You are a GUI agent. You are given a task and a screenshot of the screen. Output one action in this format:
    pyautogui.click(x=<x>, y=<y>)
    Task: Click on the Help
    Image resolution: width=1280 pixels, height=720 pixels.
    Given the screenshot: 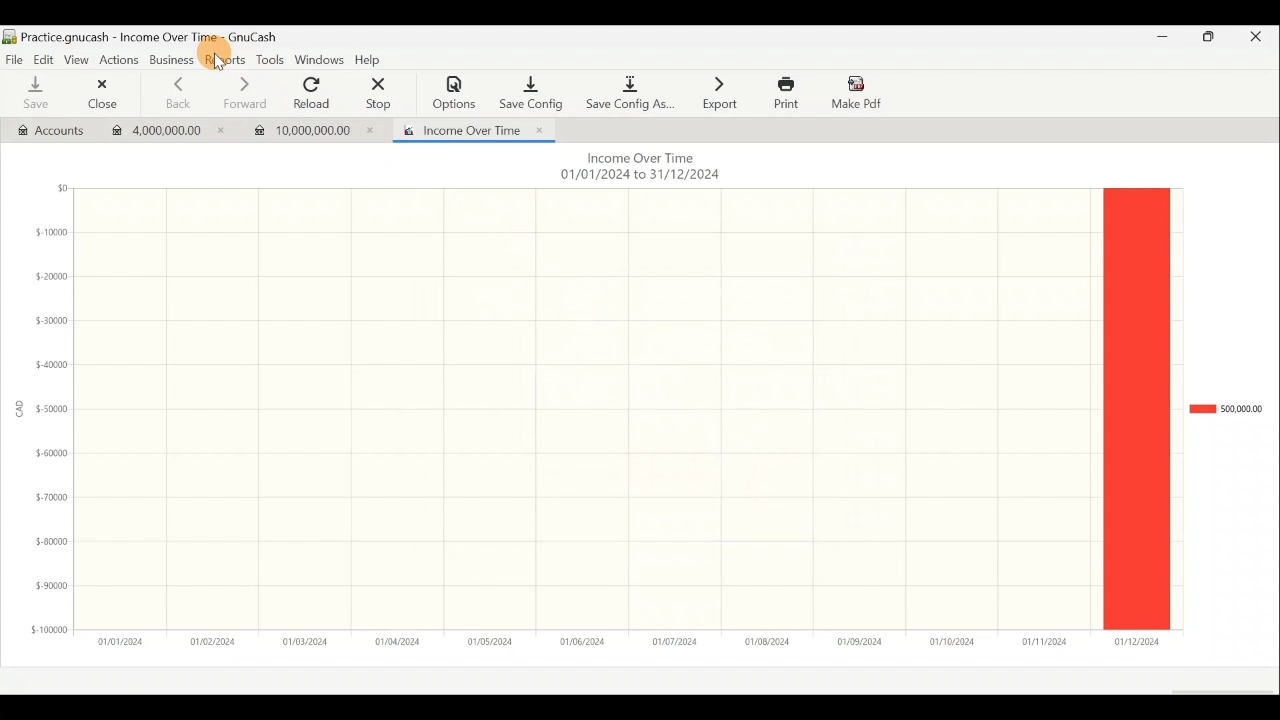 What is the action you would take?
    pyautogui.click(x=372, y=61)
    